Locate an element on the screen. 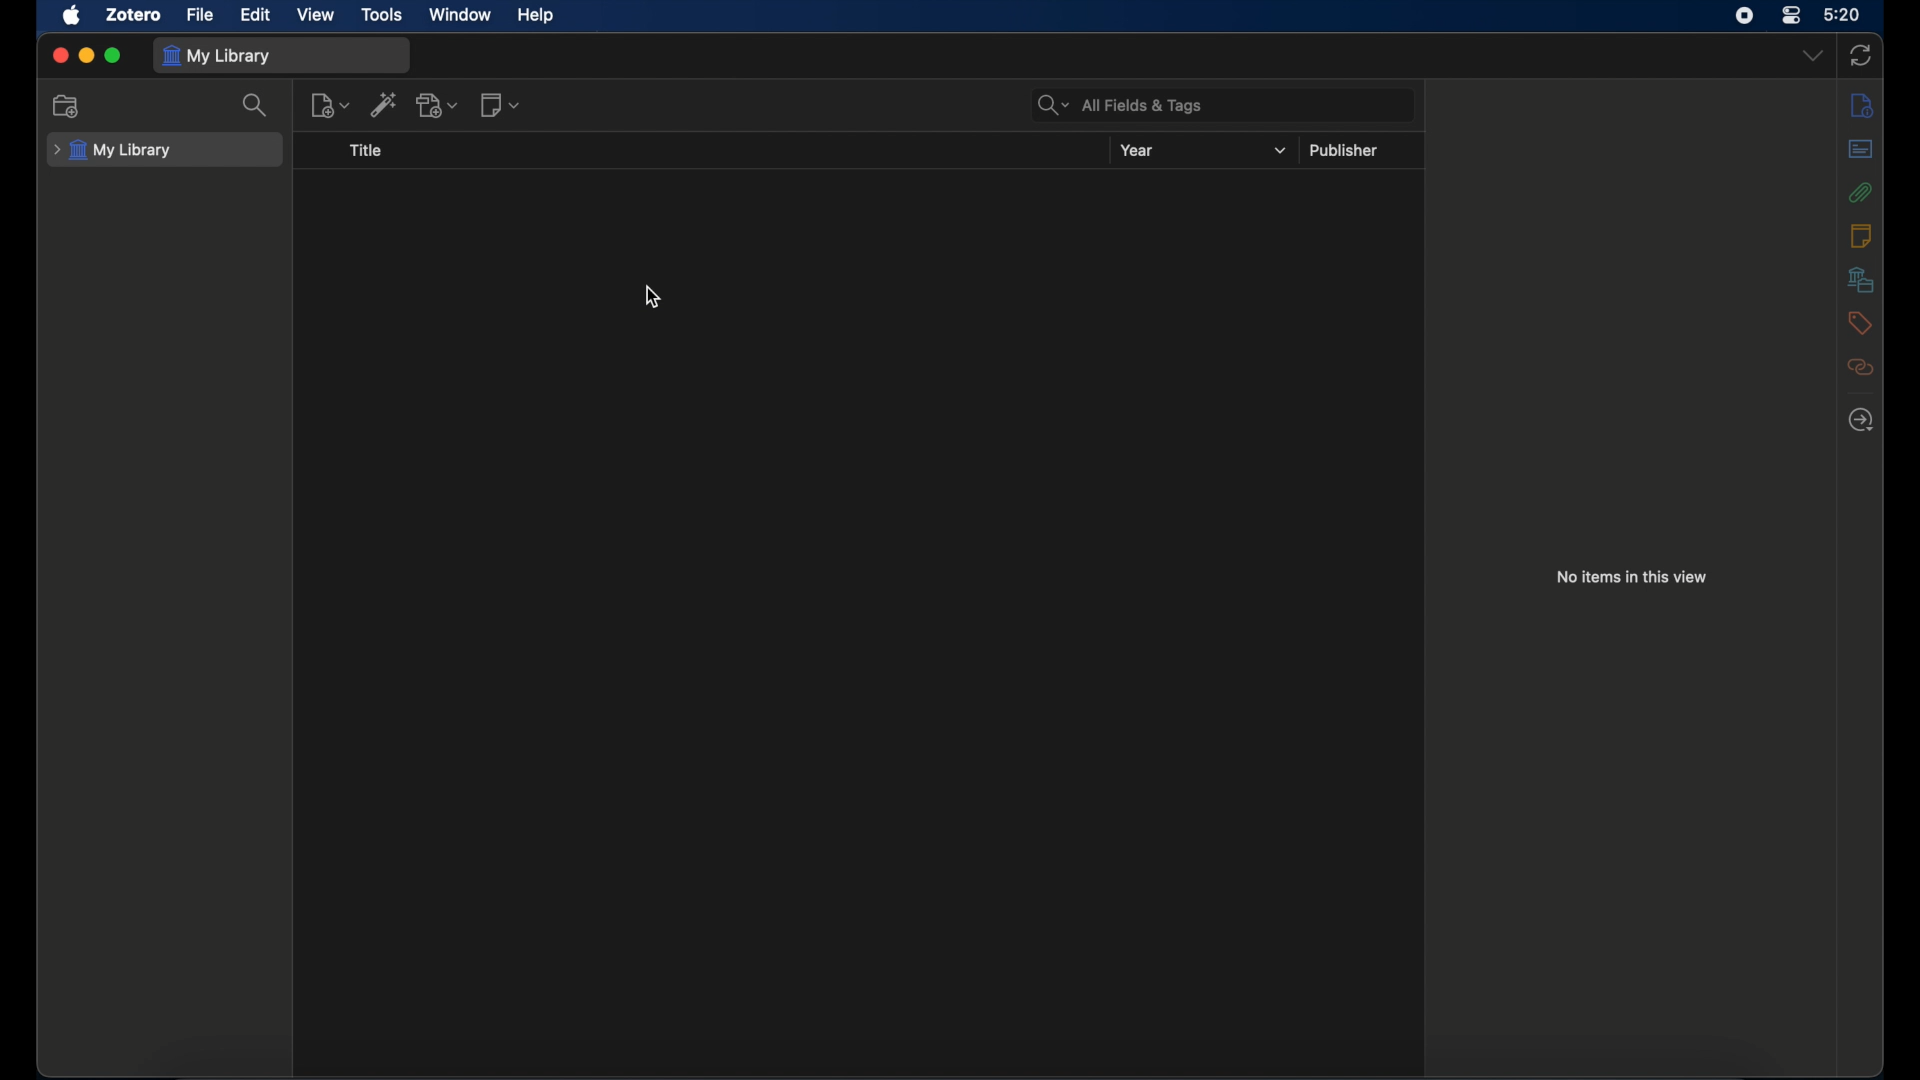  publisher is located at coordinates (1345, 149).